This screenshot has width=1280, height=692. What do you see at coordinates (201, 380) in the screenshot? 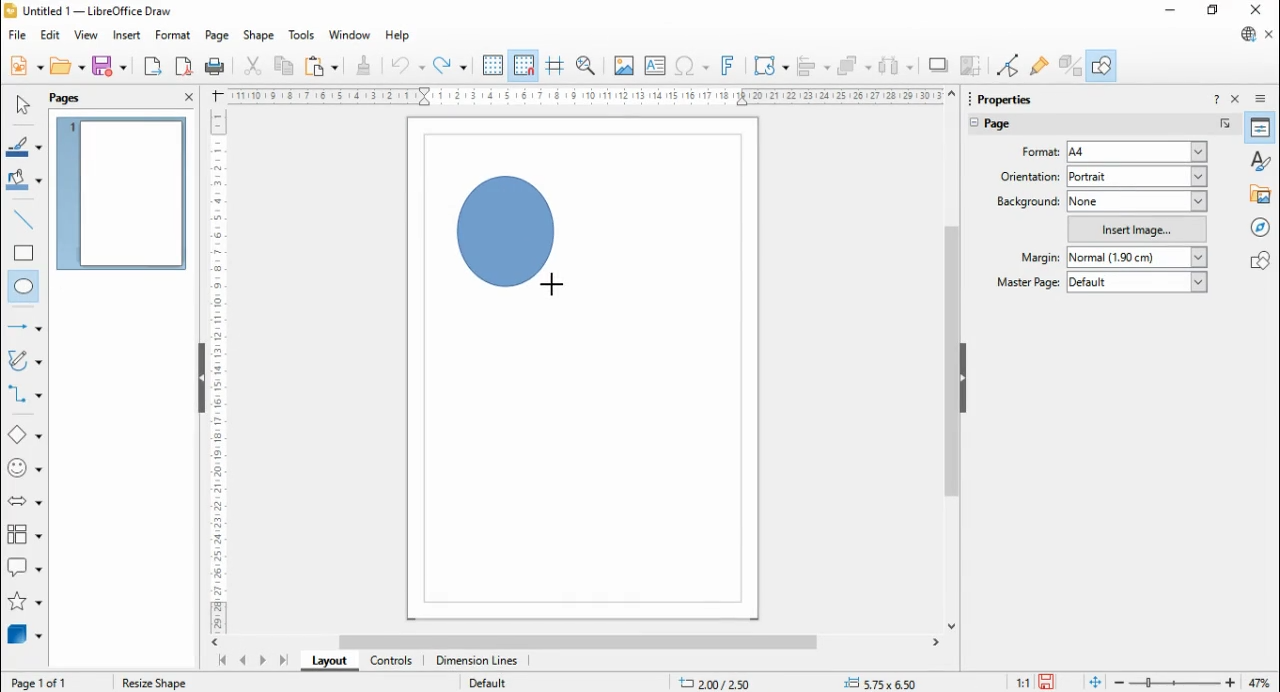
I see `Hide` at bounding box center [201, 380].